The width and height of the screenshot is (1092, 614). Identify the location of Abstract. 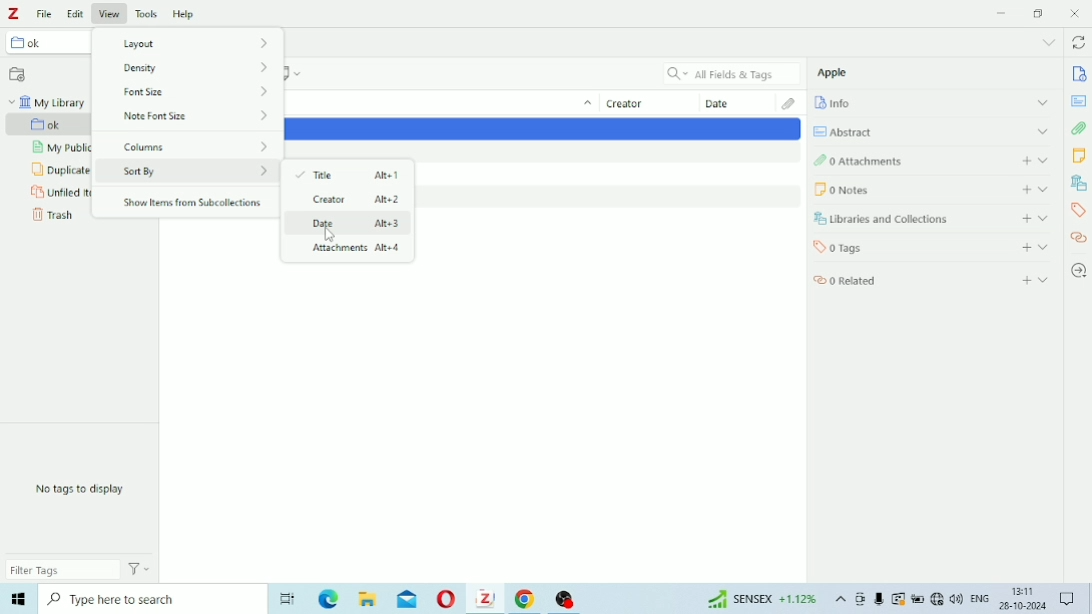
(852, 129).